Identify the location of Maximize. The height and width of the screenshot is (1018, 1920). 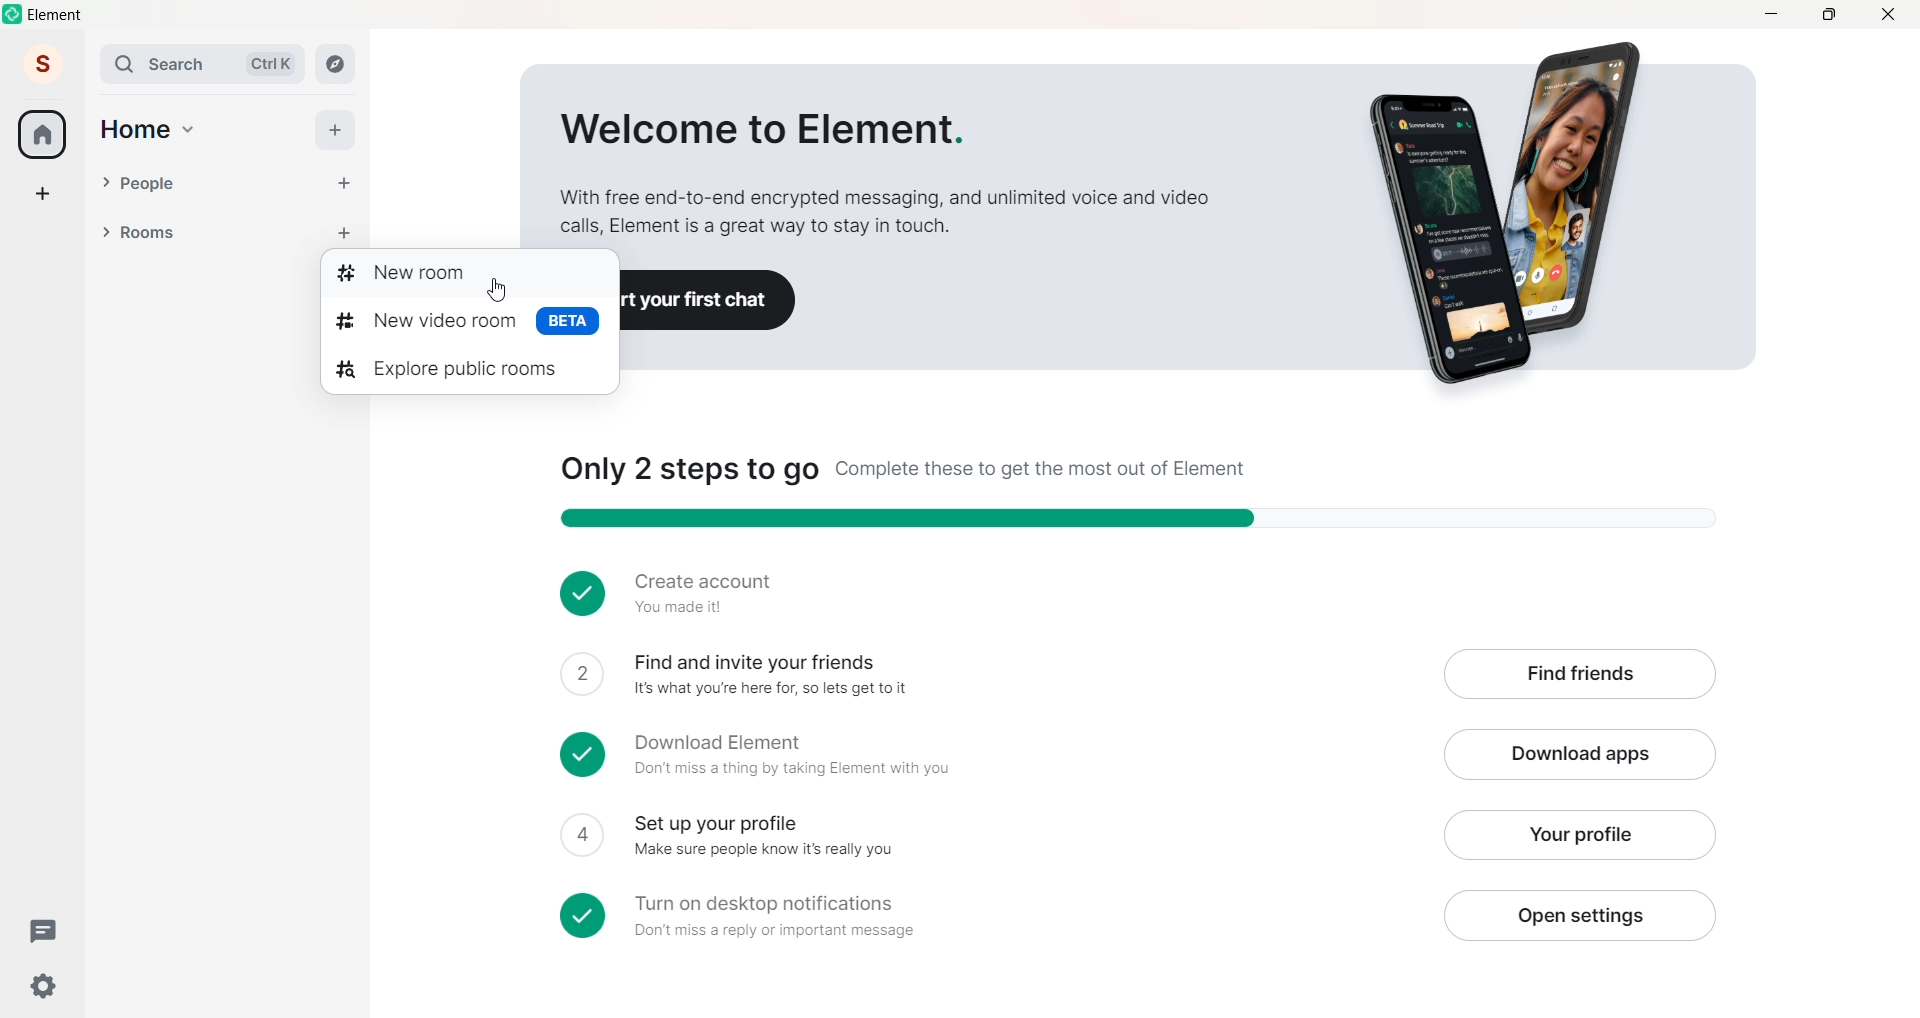
(1828, 13).